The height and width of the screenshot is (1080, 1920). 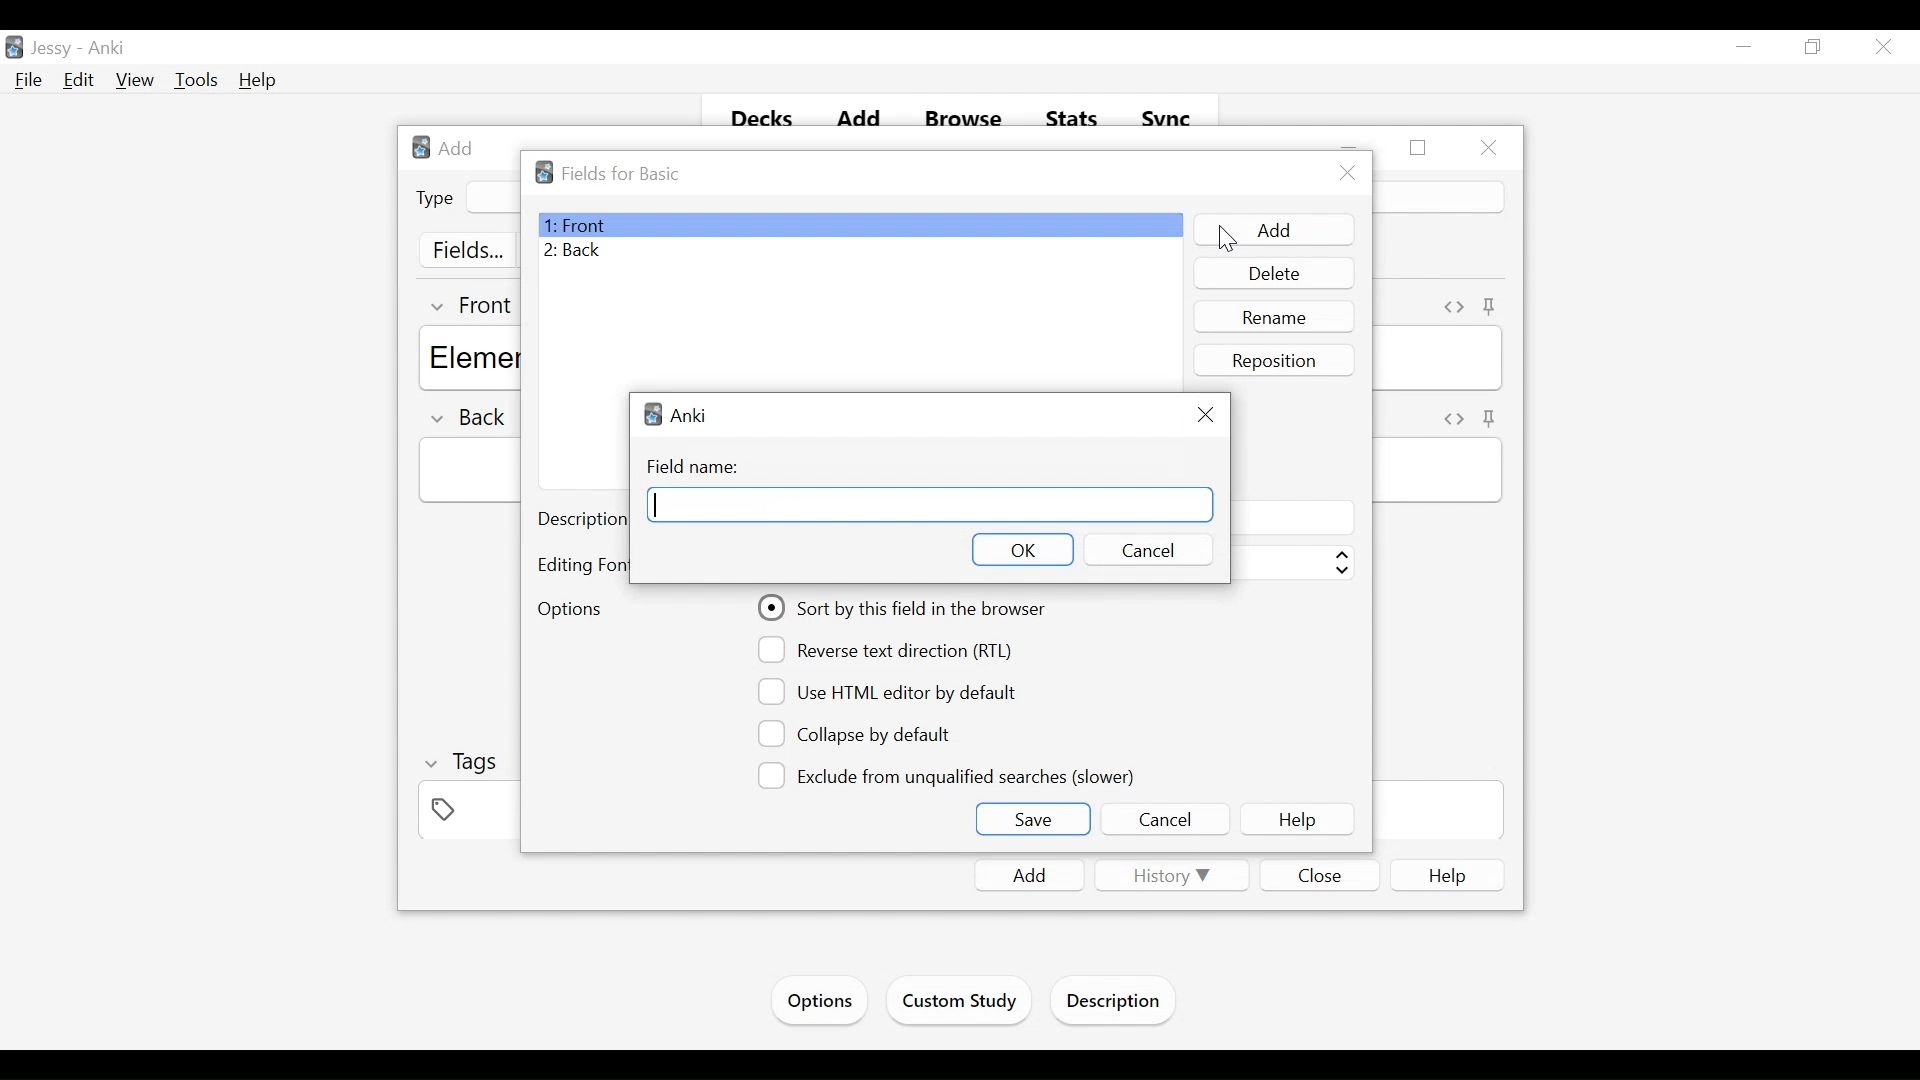 What do you see at coordinates (860, 735) in the screenshot?
I see `(un)select Collapse by Default` at bounding box center [860, 735].